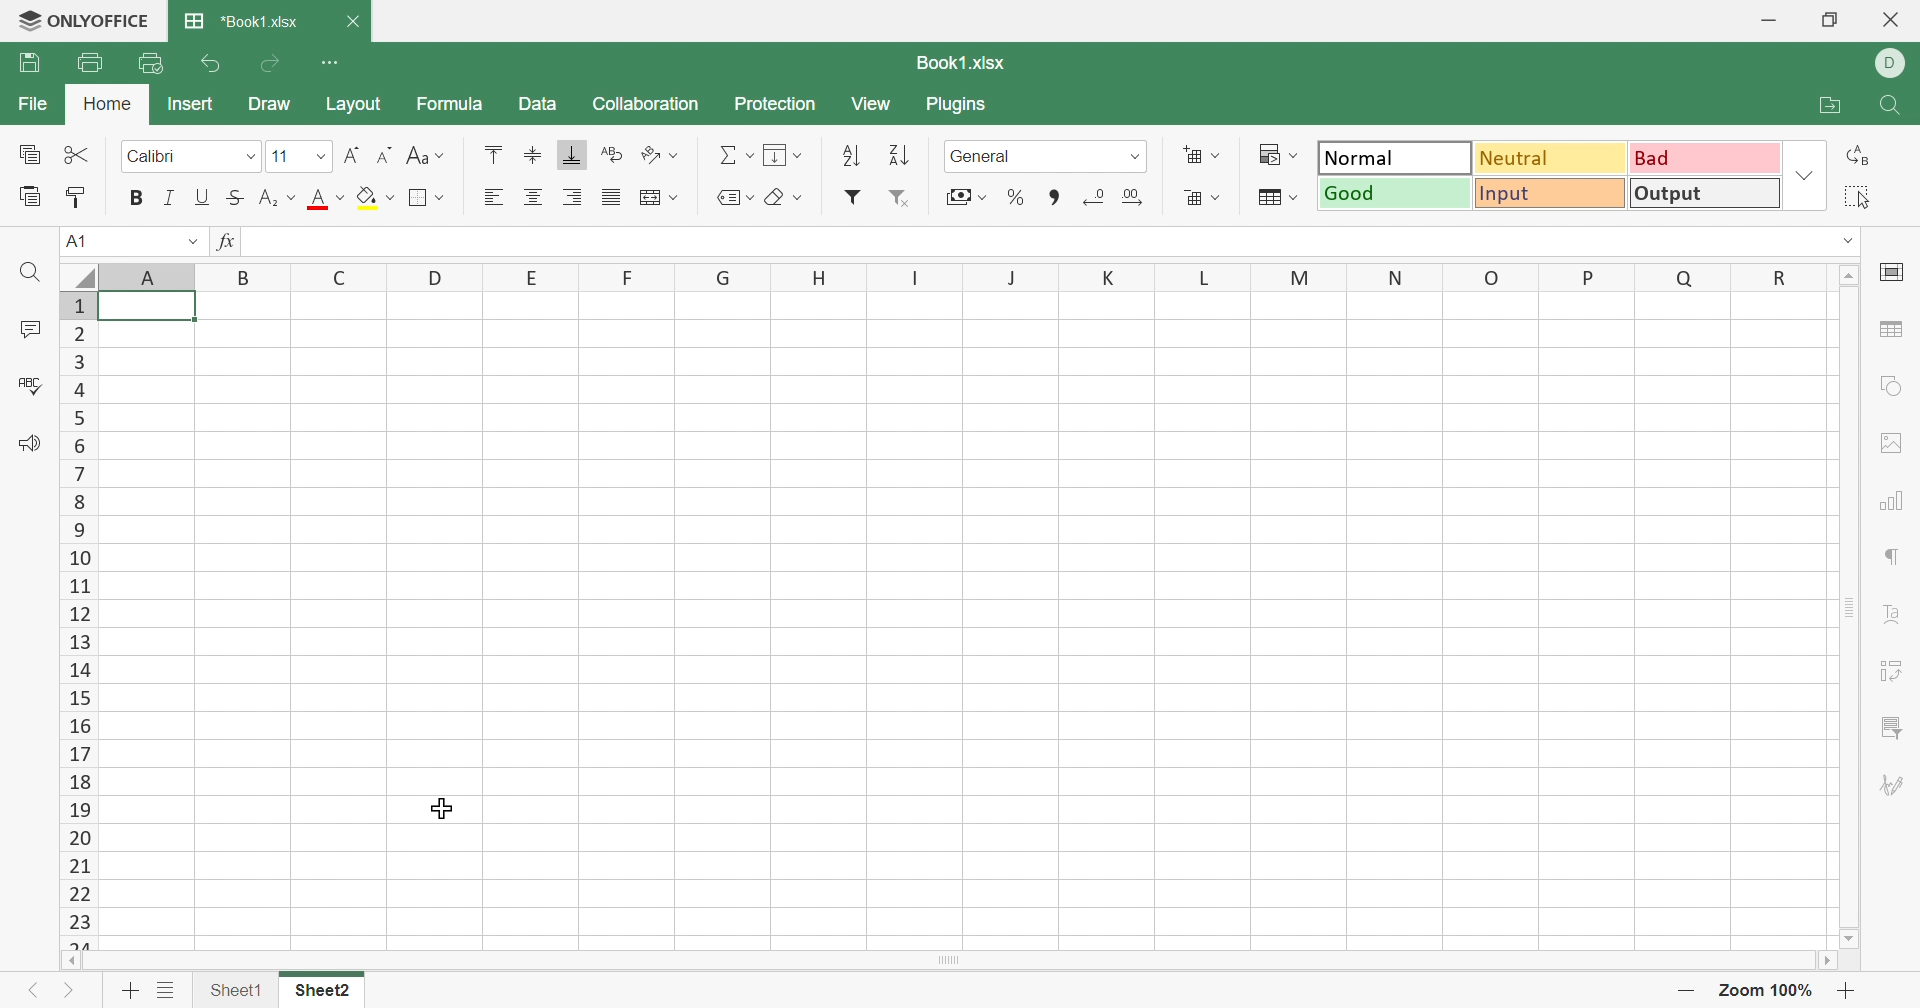  What do you see at coordinates (1889, 611) in the screenshot?
I see `Text Art settings` at bounding box center [1889, 611].